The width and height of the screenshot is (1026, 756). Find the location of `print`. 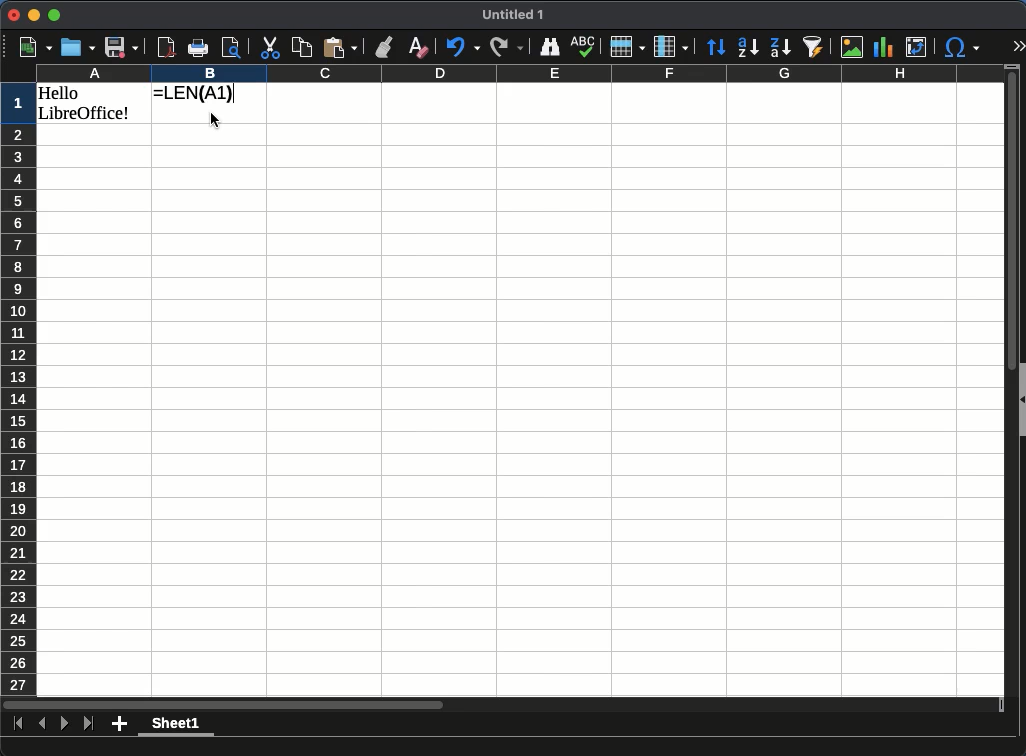

print is located at coordinates (199, 50).